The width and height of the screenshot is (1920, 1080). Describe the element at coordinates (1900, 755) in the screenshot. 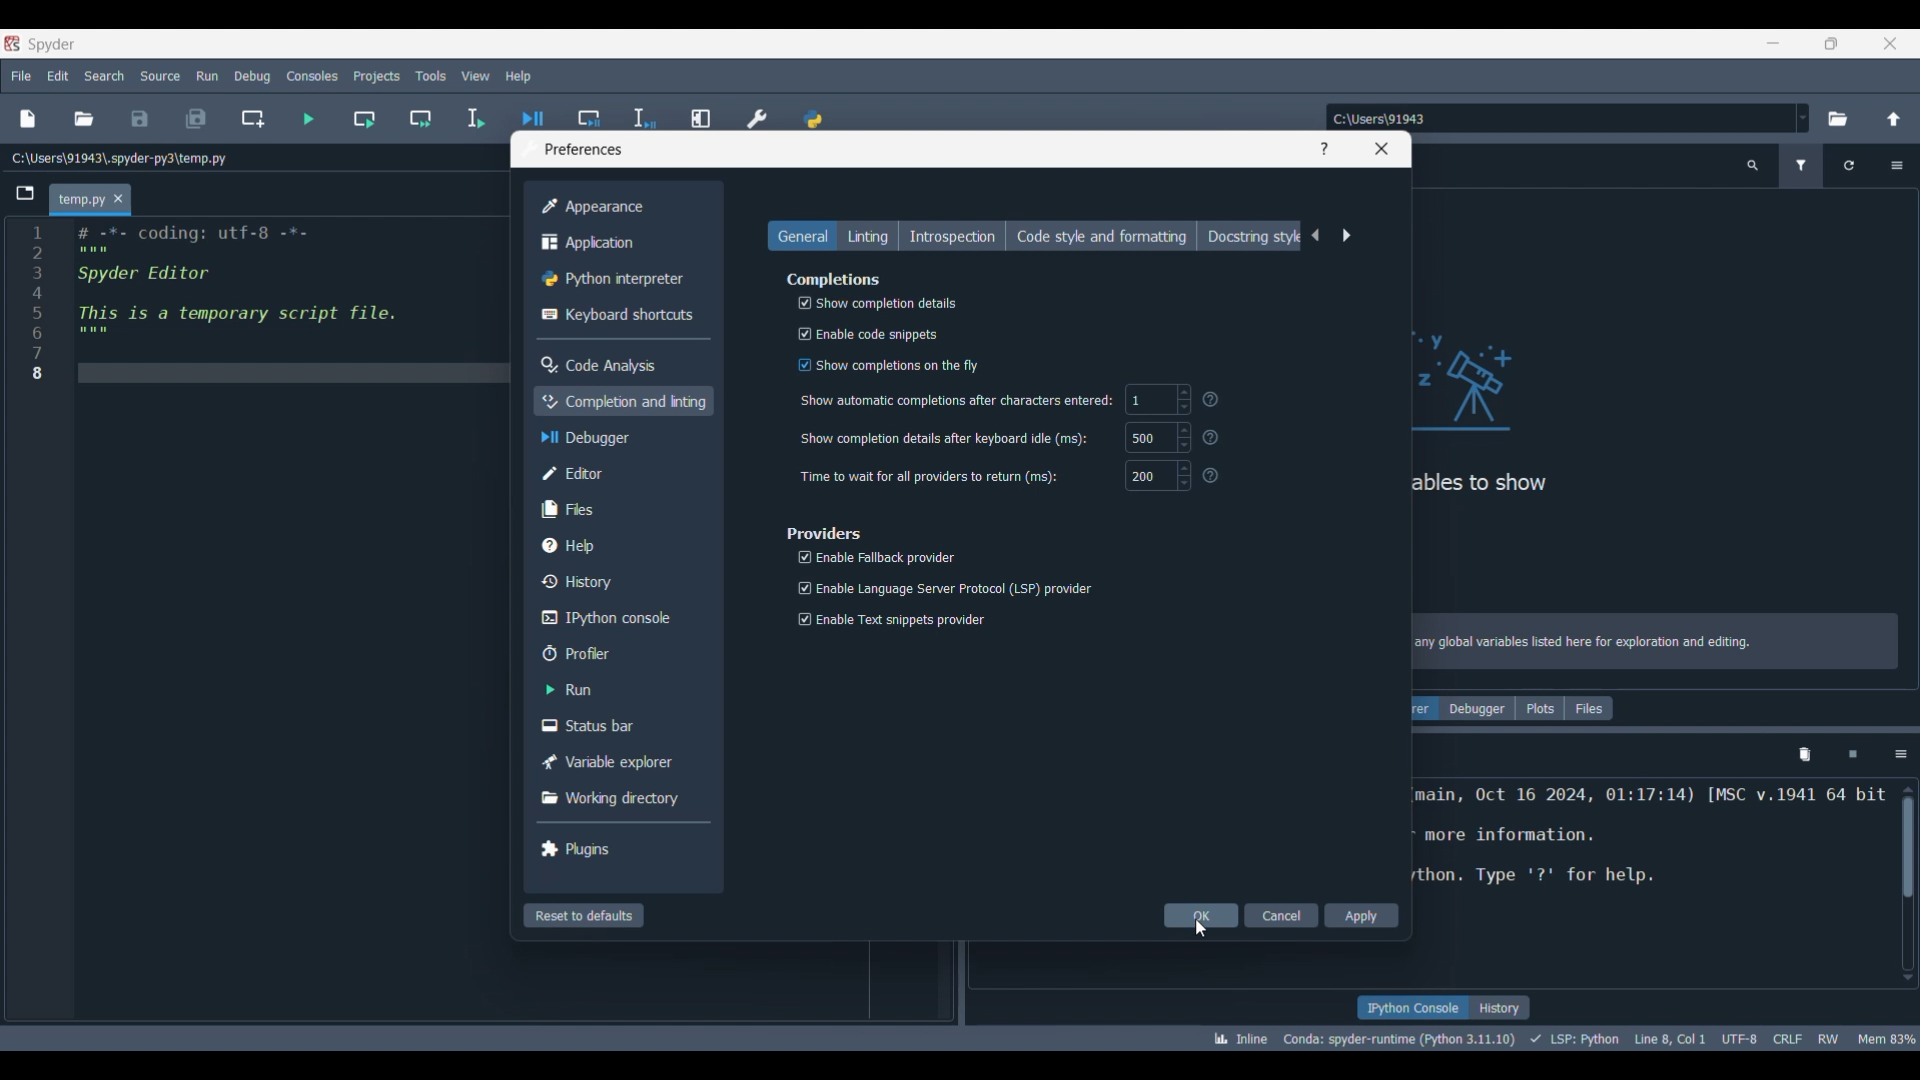

I see `Options` at that location.